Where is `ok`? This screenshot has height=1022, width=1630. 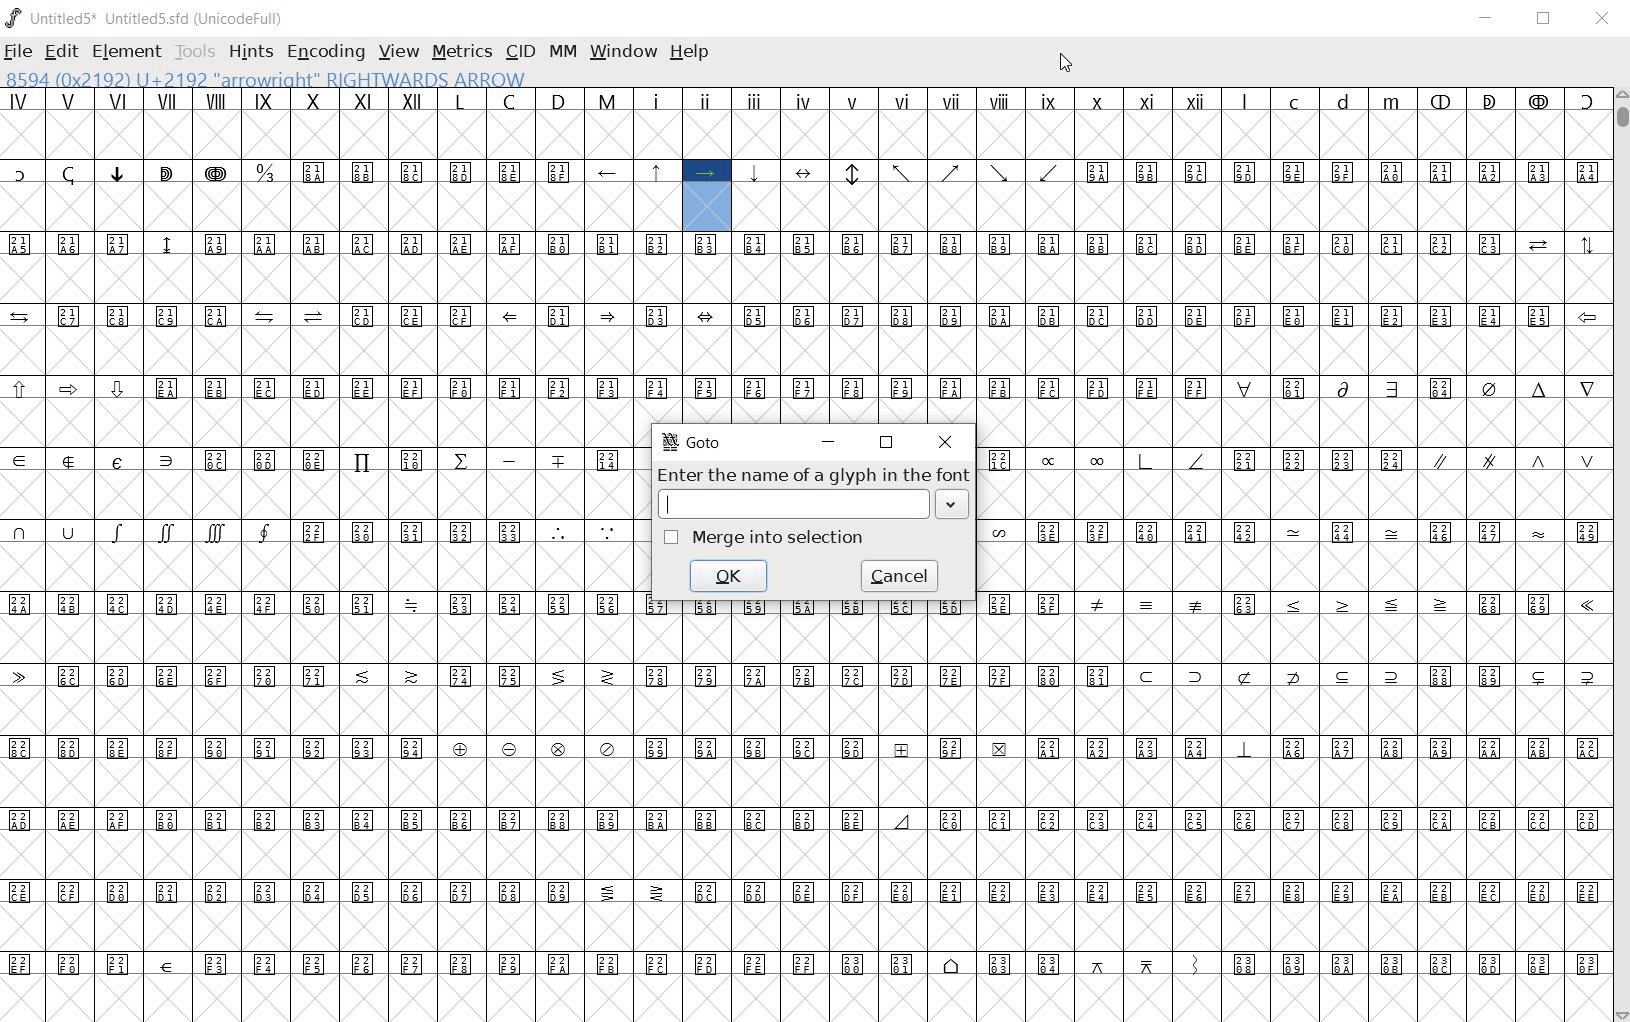
ok is located at coordinates (731, 574).